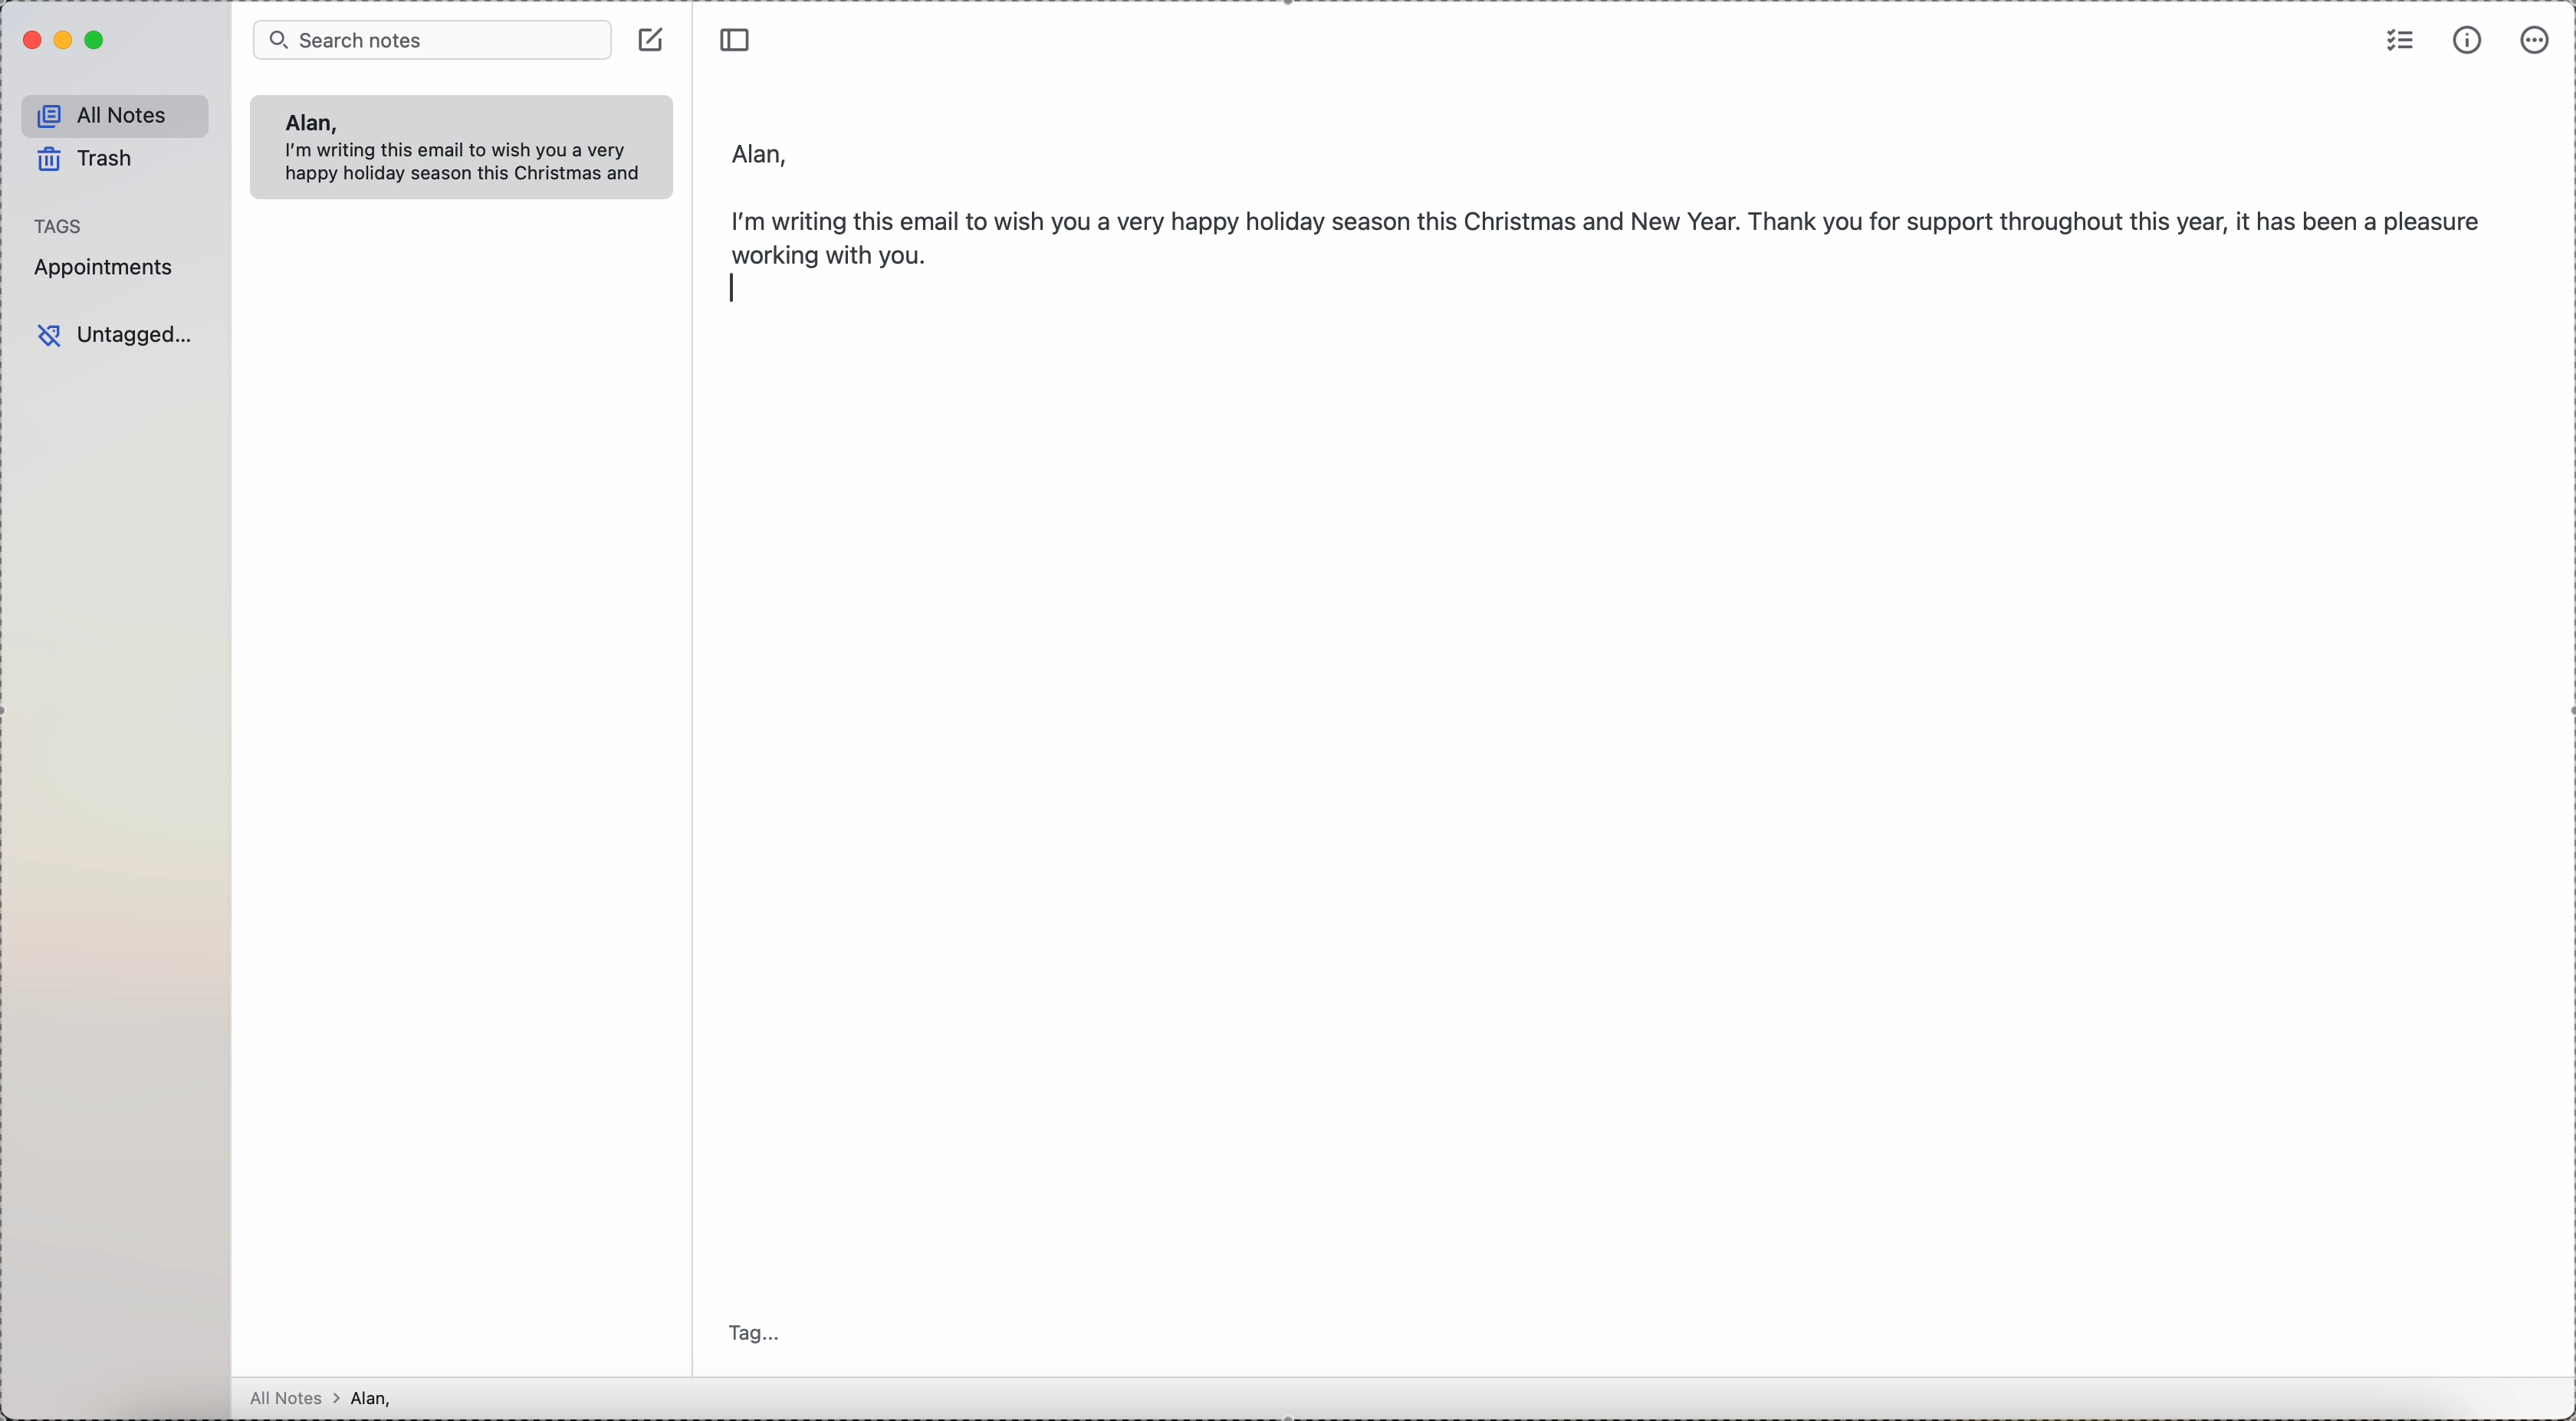 The width and height of the screenshot is (2576, 1421). What do you see at coordinates (116, 116) in the screenshot?
I see `all notes` at bounding box center [116, 116].